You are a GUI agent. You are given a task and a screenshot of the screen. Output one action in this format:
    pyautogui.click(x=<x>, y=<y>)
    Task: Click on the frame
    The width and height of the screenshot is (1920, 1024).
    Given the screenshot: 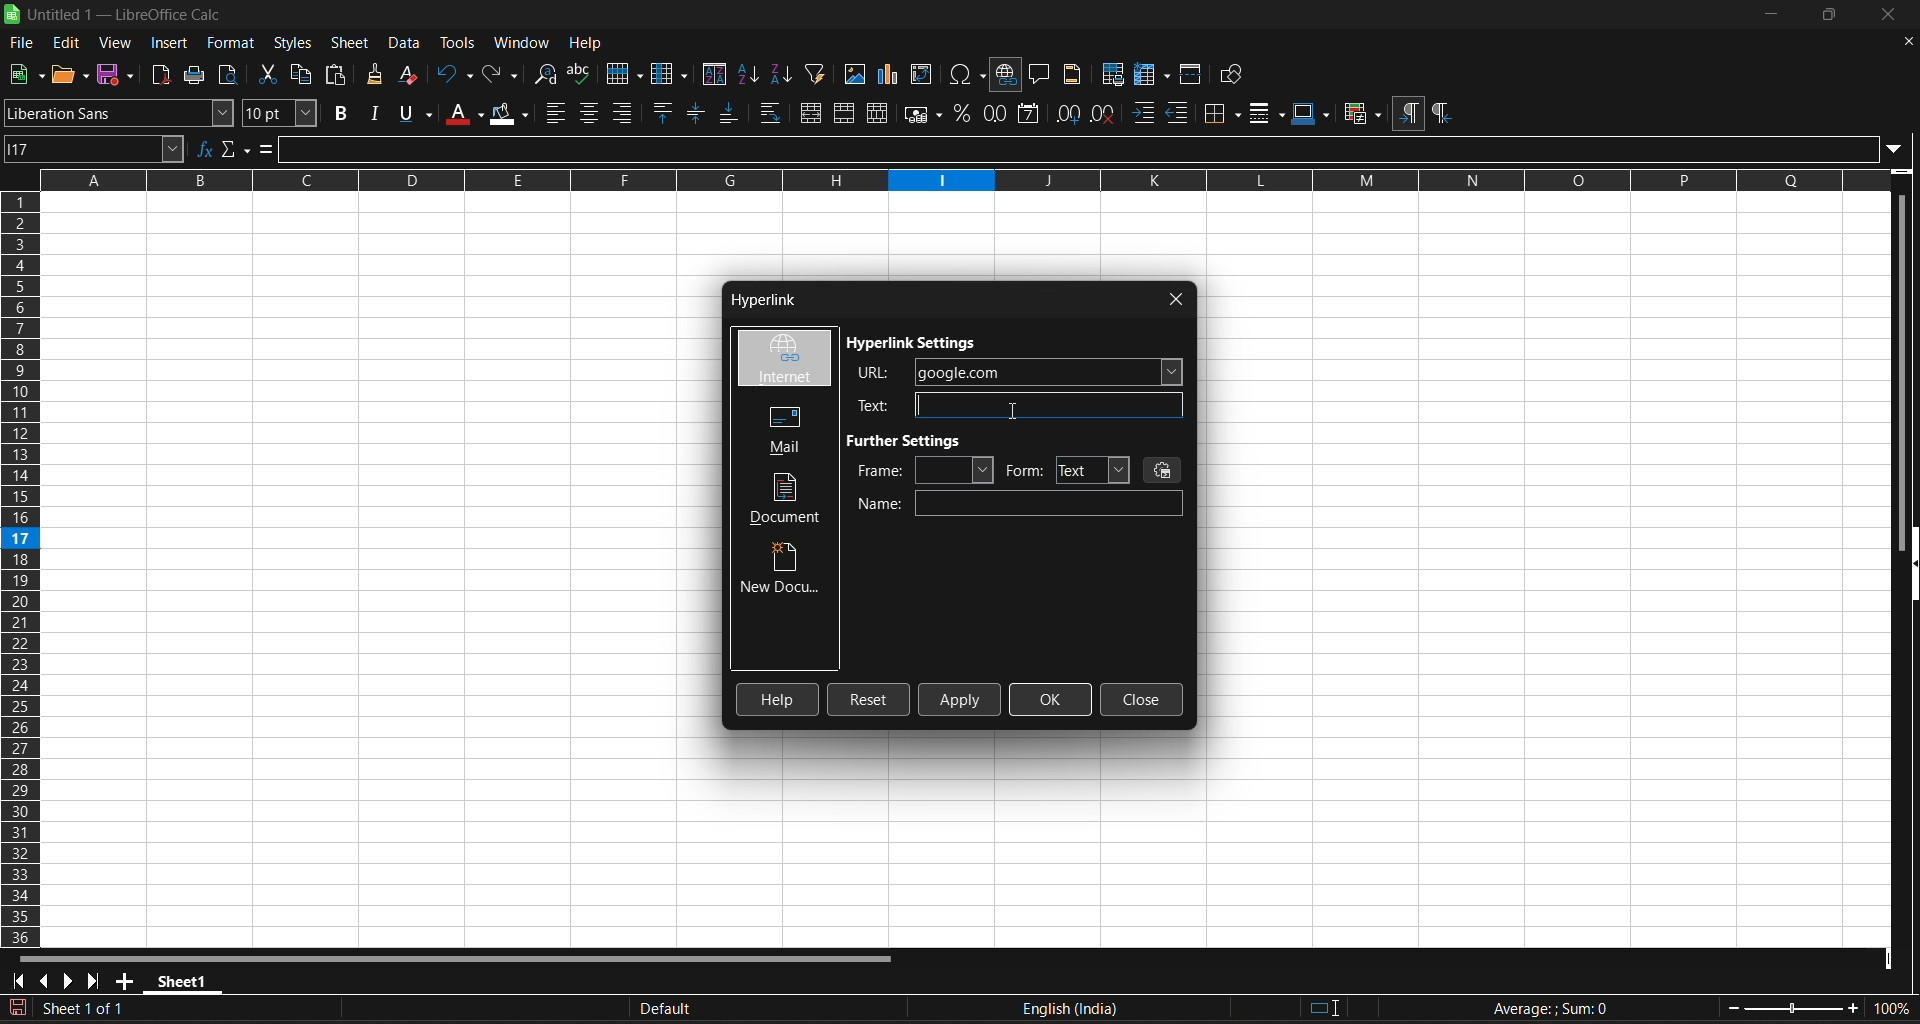 What is the action you would take?
    pyautogui.click(x=924, y=470)
    